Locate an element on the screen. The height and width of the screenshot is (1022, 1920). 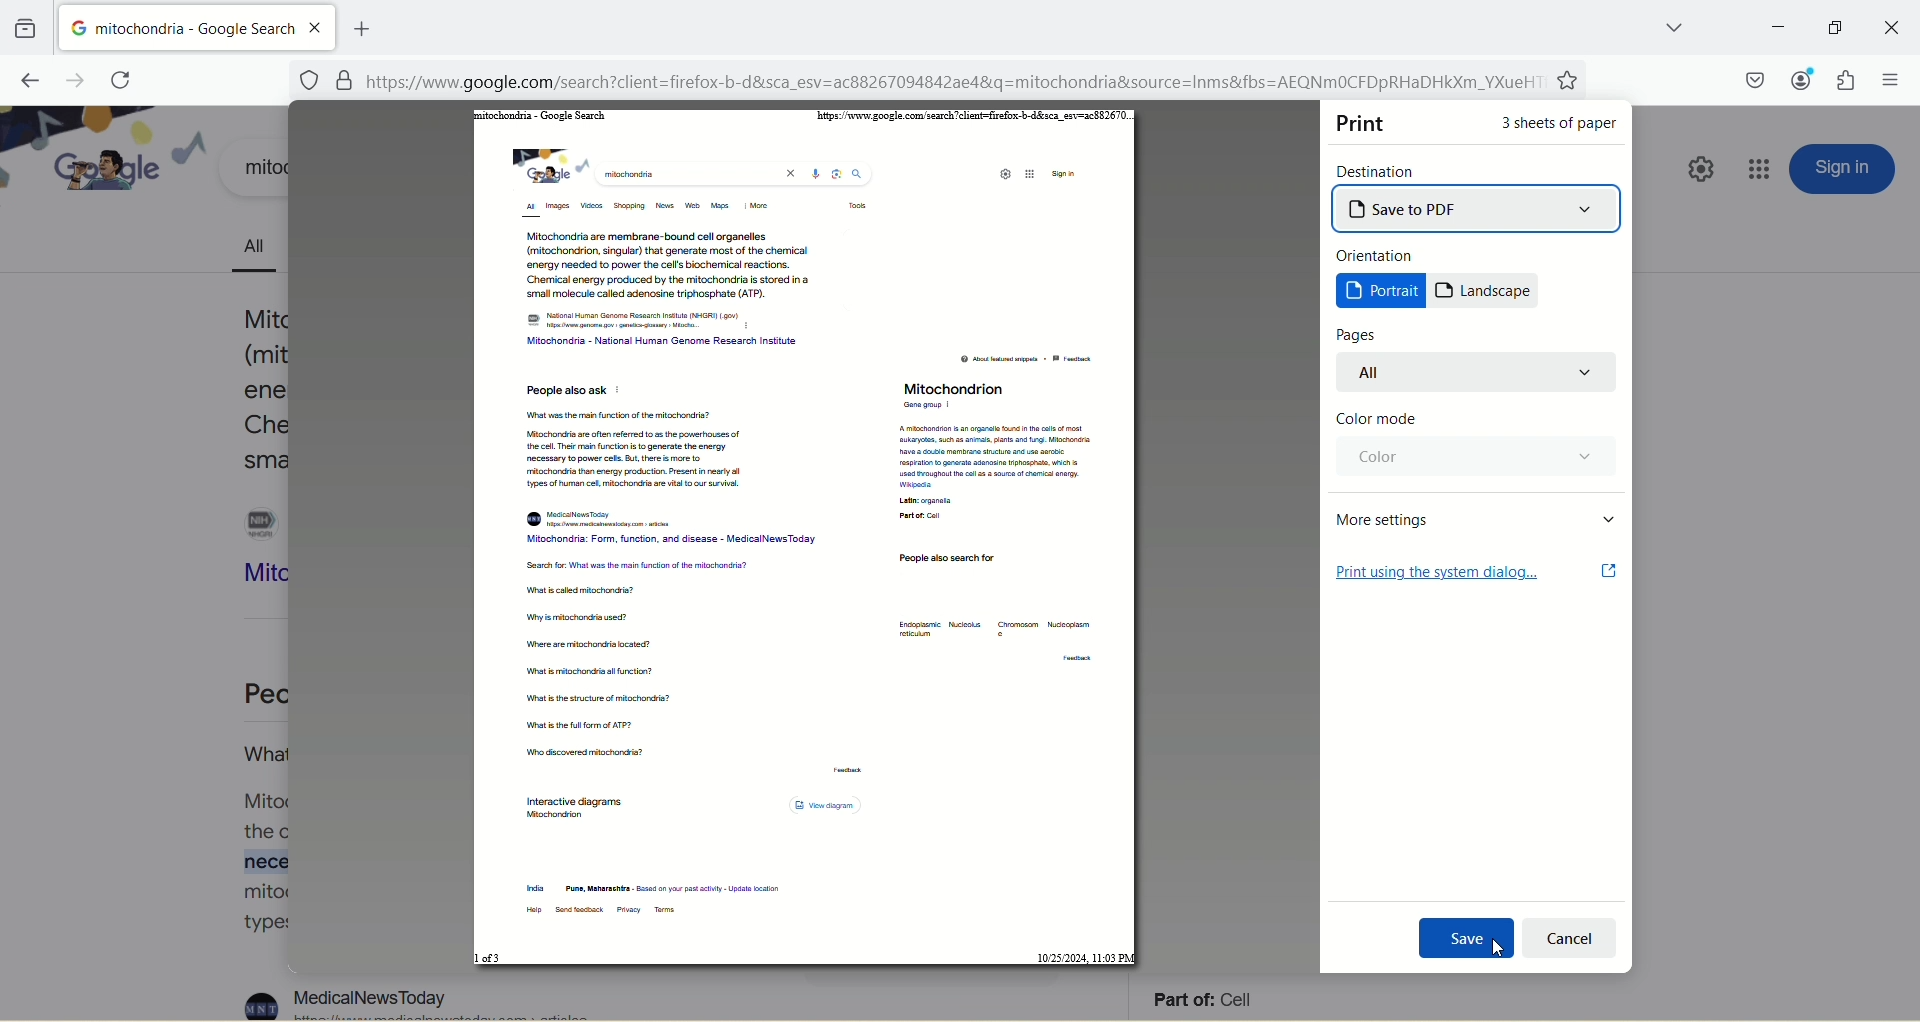
quick setting is located at coordinates (1696, 173).